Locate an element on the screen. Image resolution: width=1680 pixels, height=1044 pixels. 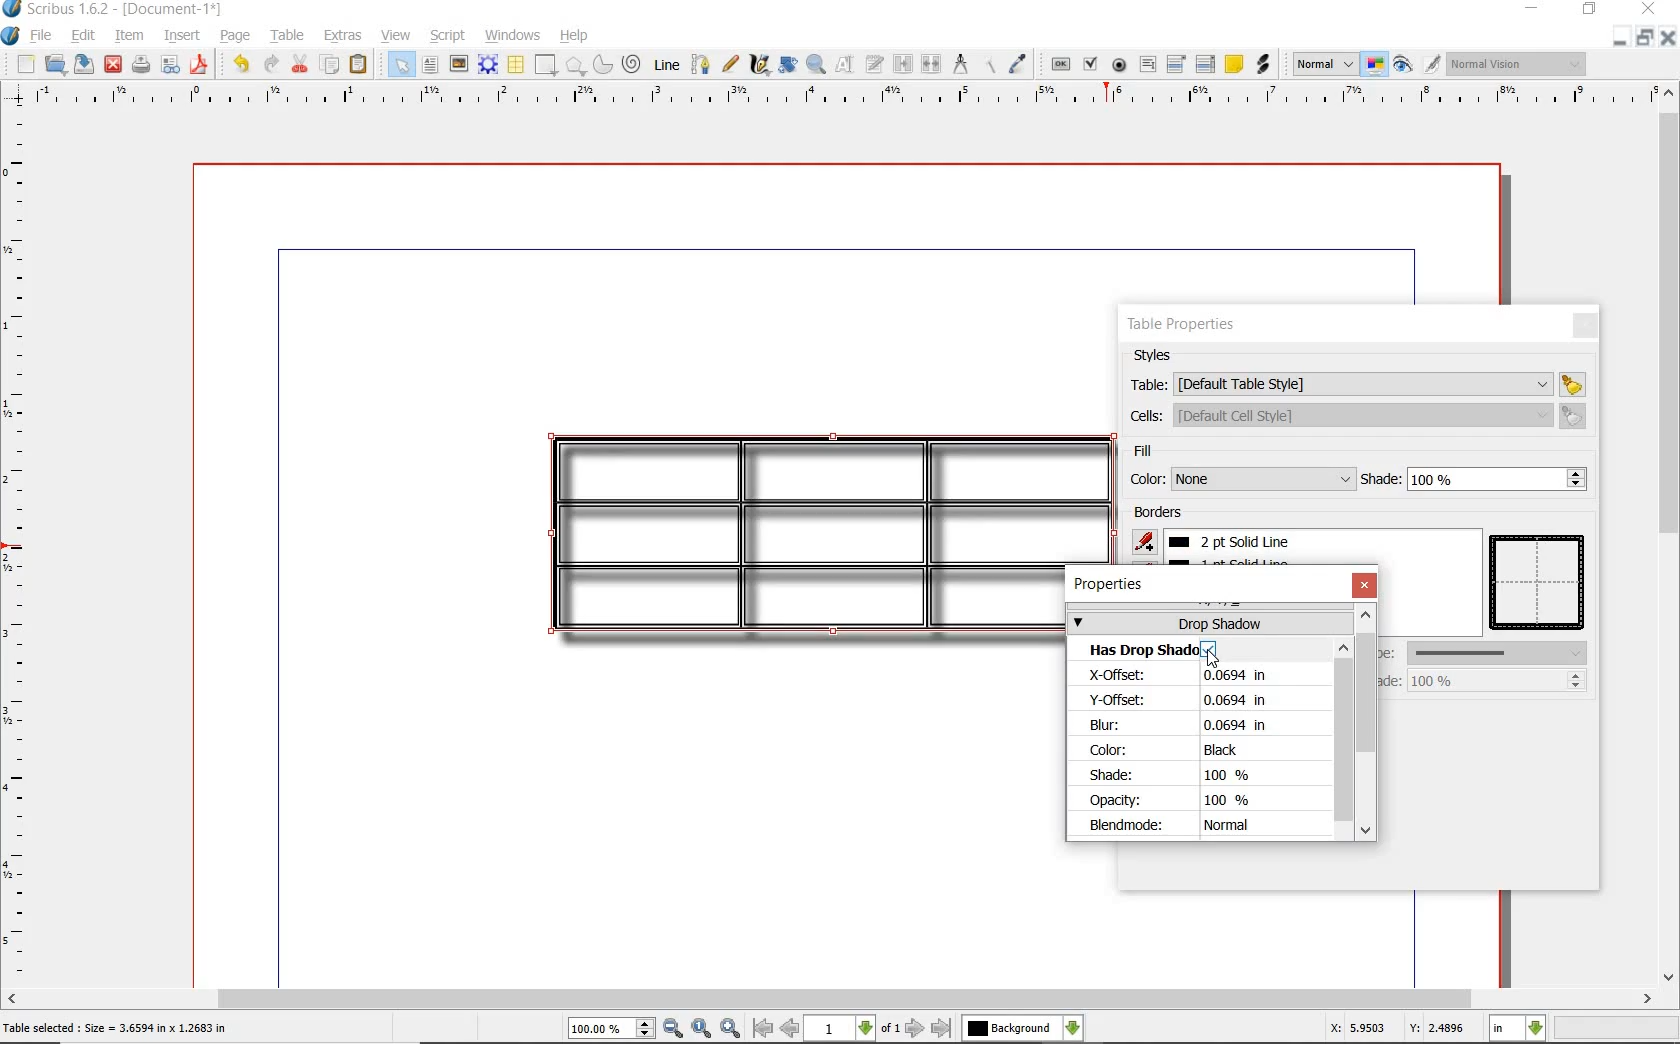
table is located at coordinates (287, 36).